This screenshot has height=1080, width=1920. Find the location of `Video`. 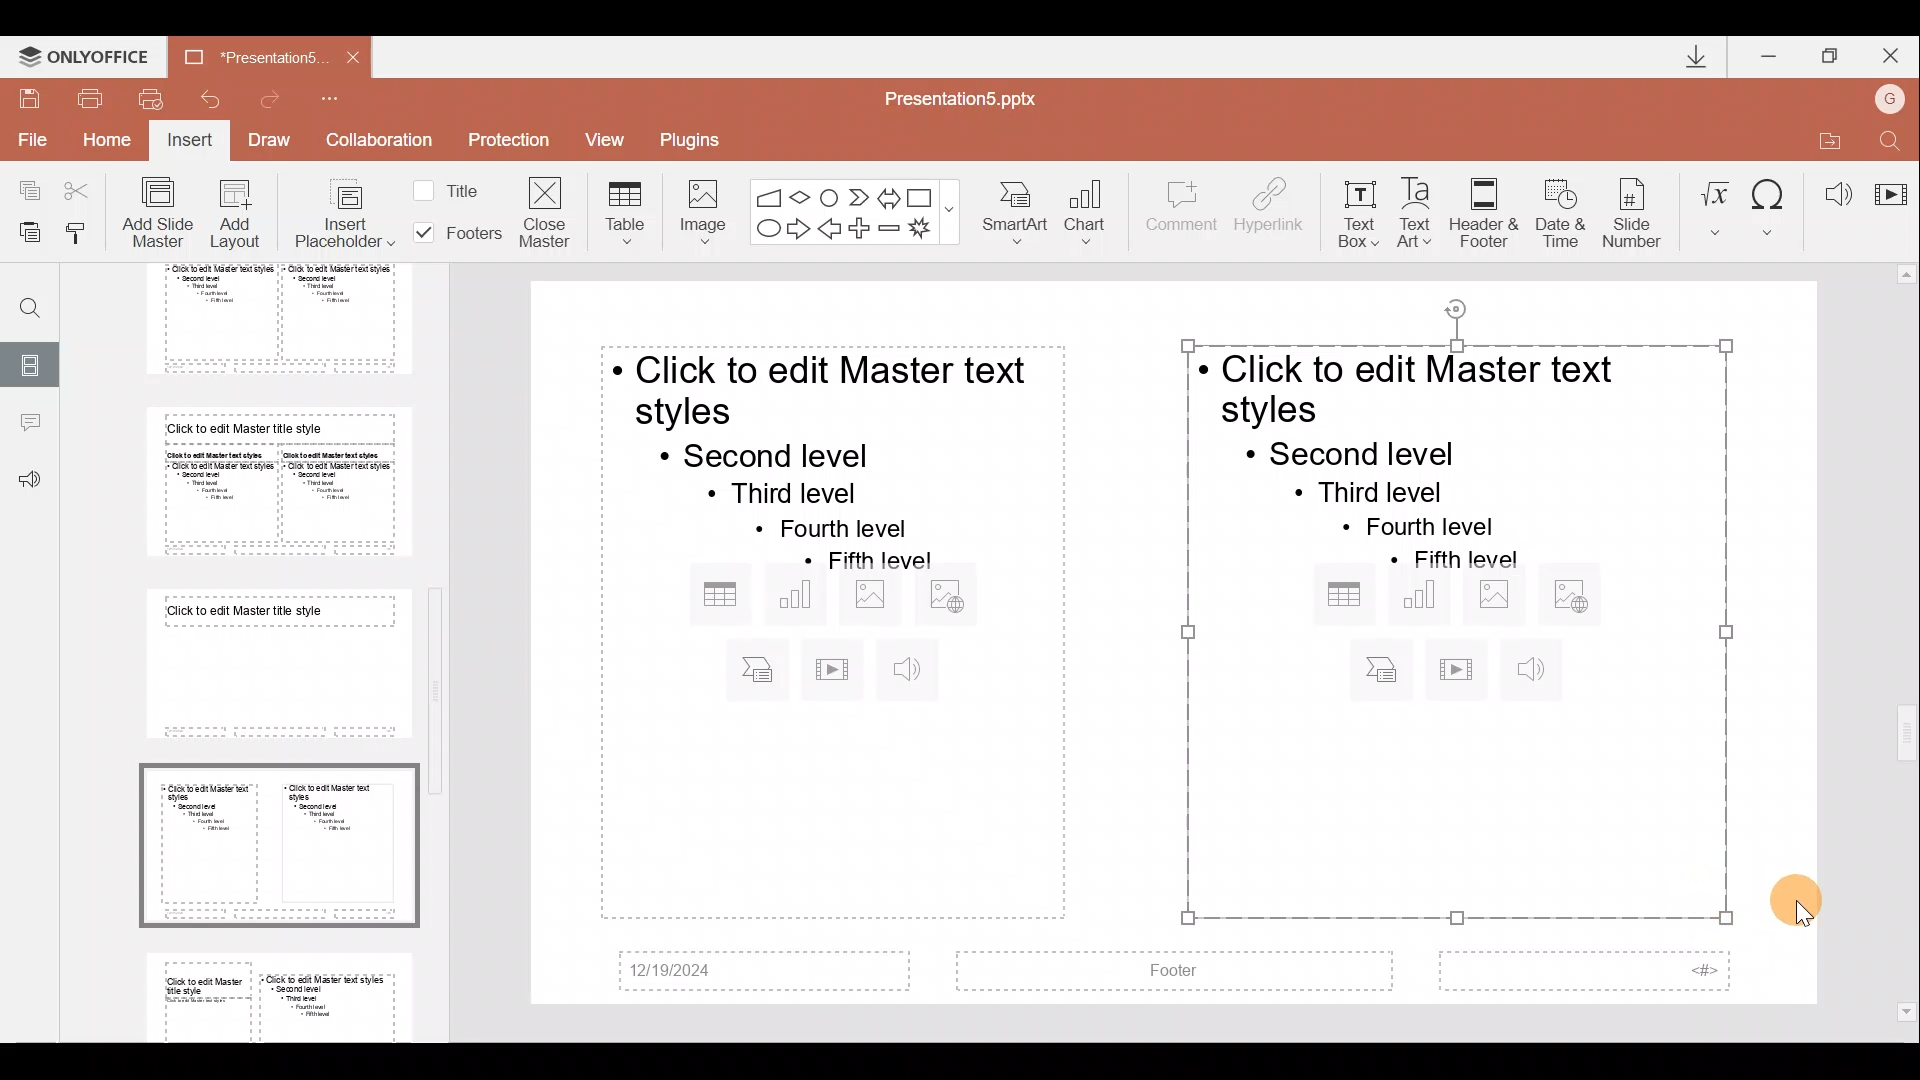

Video is located at coordinates (1890, 185).